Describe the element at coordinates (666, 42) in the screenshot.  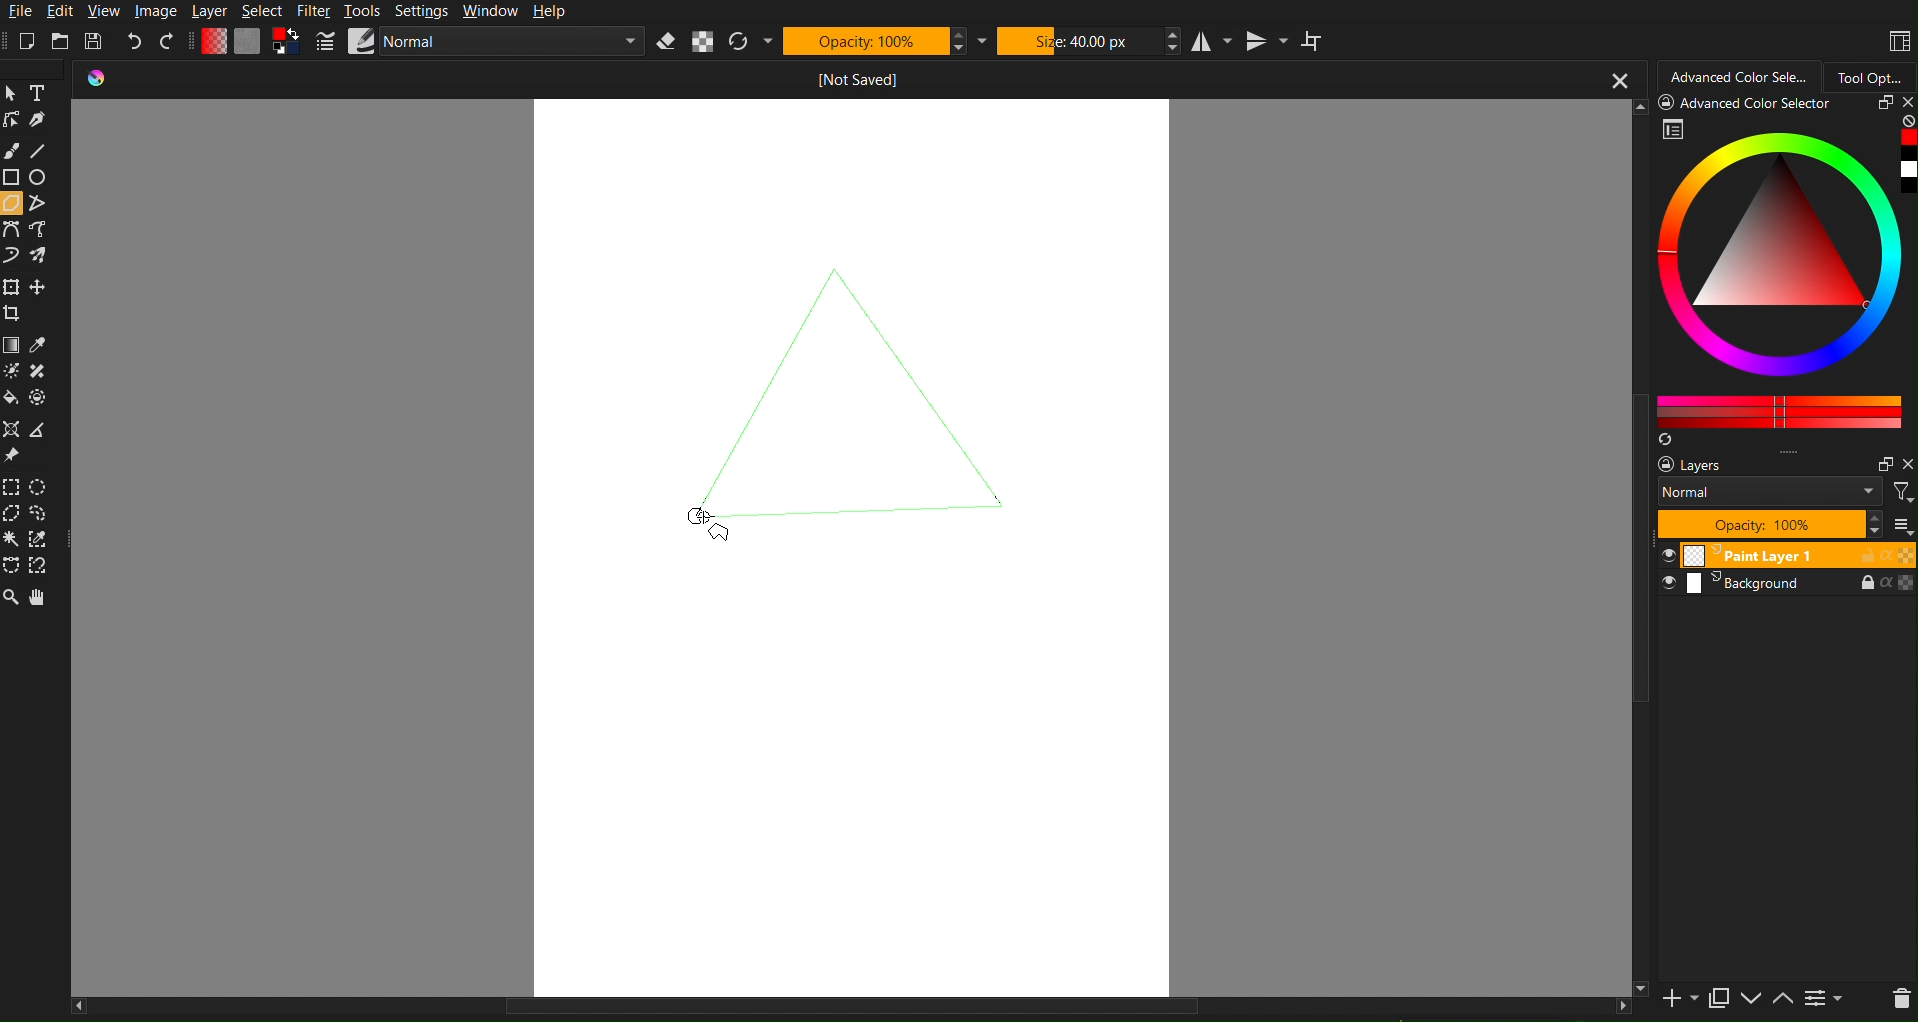
I see `Erase` at that location.